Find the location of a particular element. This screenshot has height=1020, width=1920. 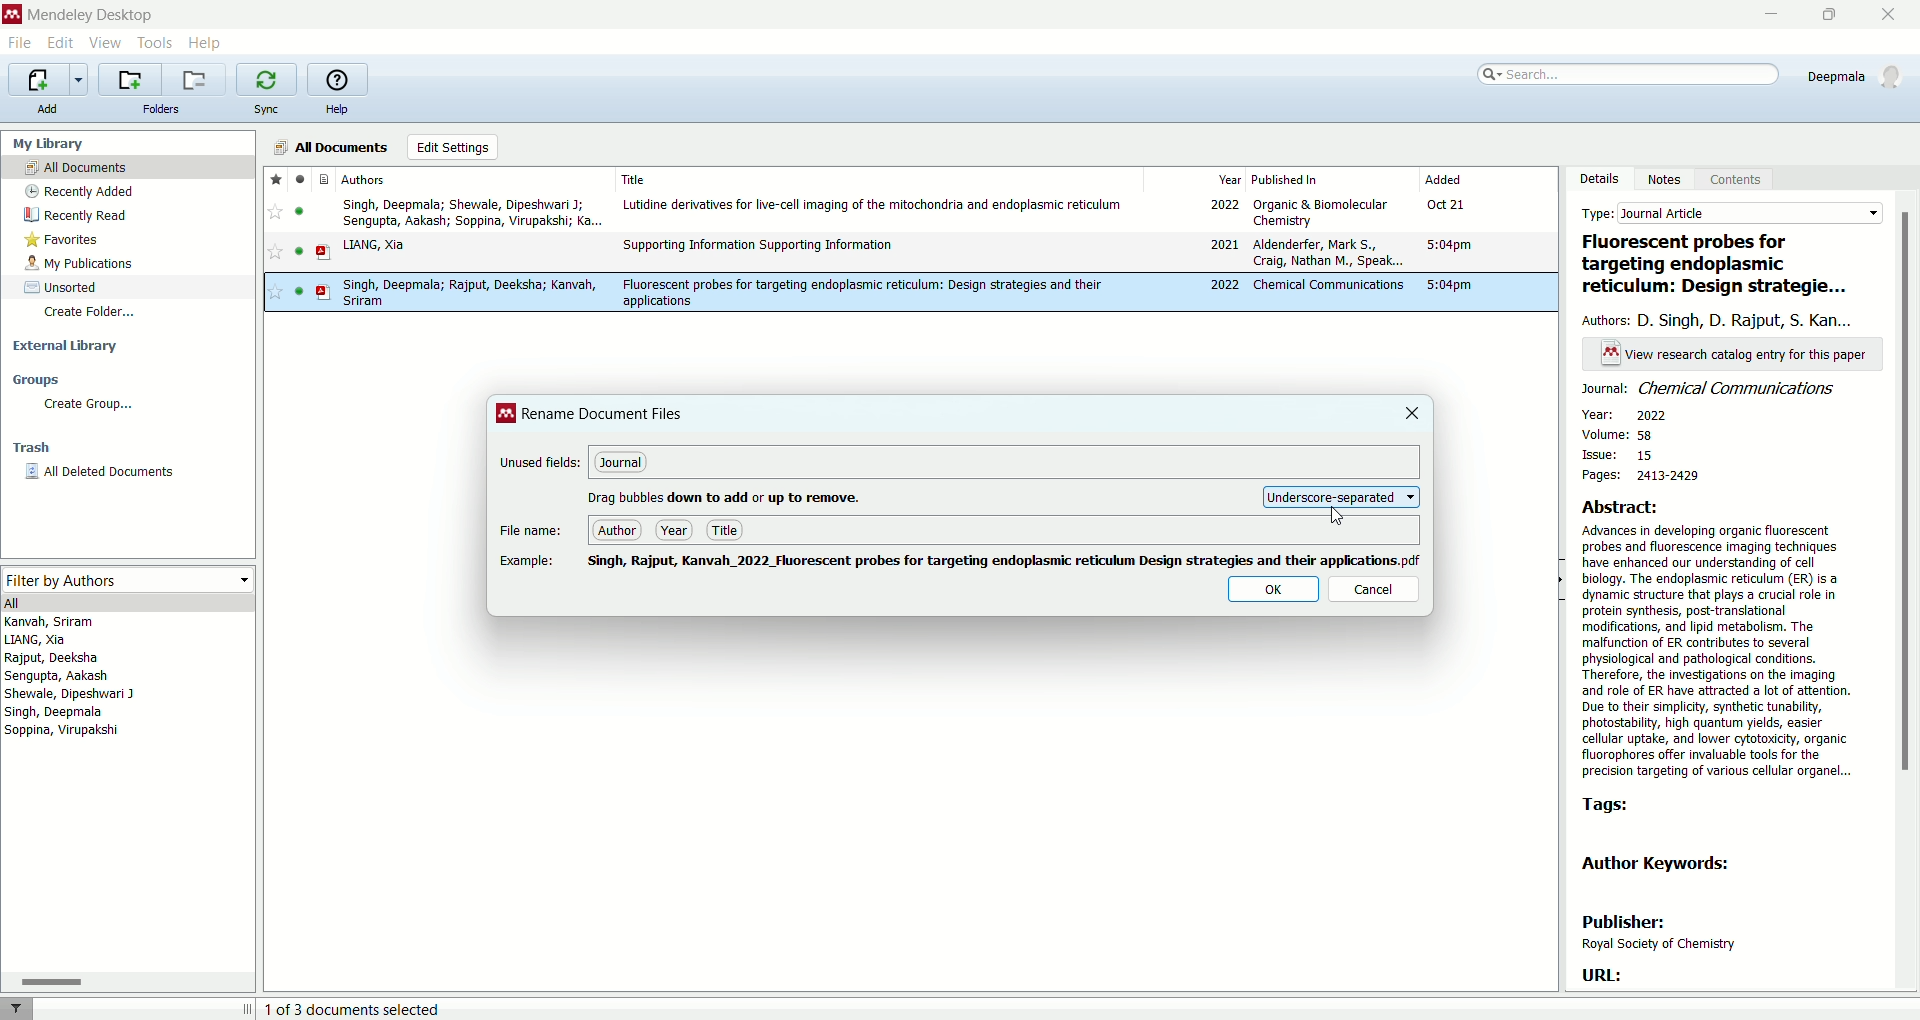

logo is located at coordinates (507, 413).